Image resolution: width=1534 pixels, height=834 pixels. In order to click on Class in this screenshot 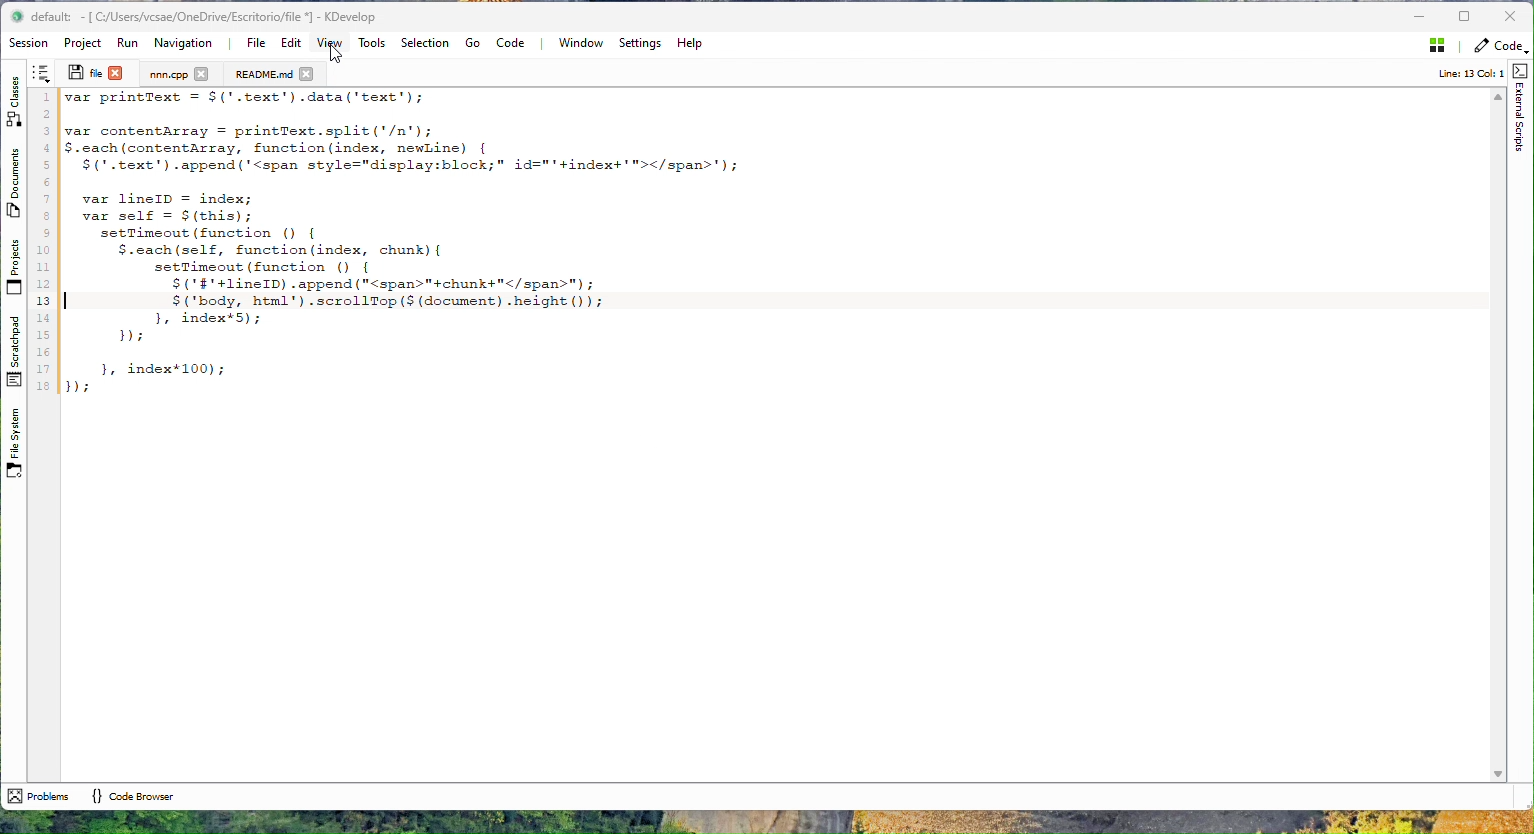, I will do `click(15, 98)`.